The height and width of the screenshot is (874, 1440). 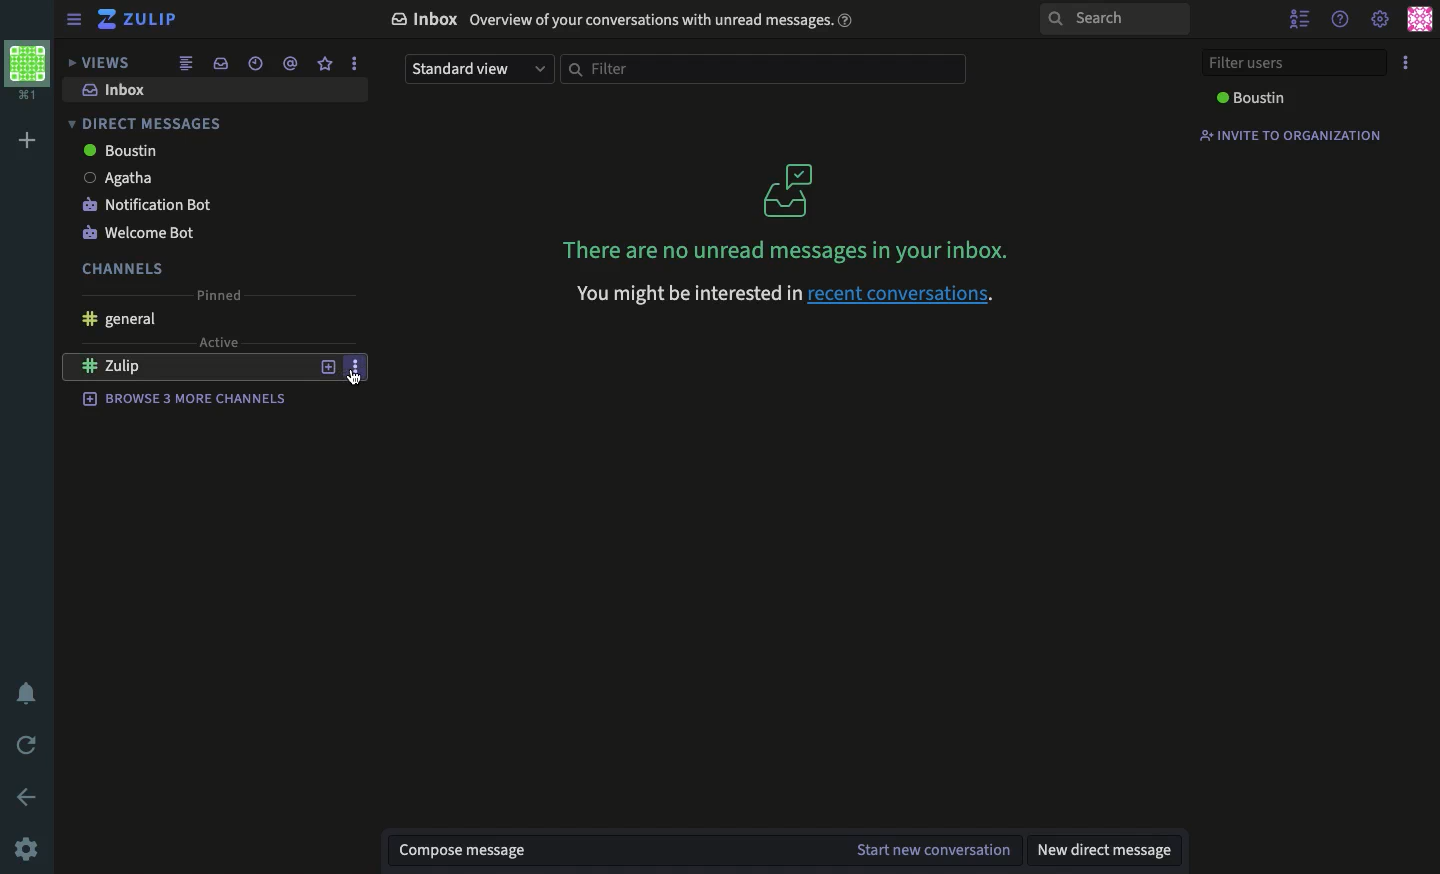 I want to click on inbox, so click(x=118, y=91).